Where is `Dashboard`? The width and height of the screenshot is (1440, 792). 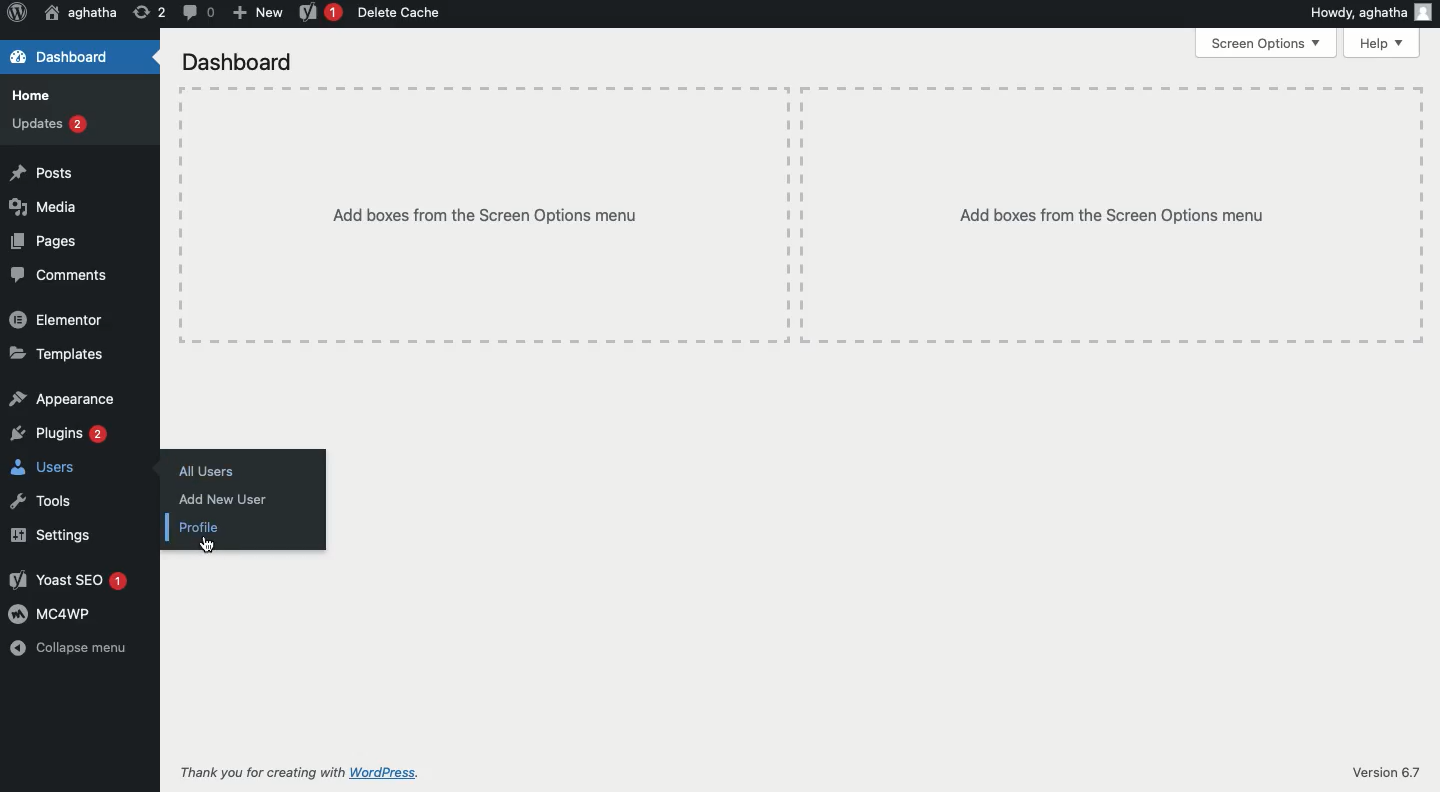 Dashboard is located at coordinates (68, 58).